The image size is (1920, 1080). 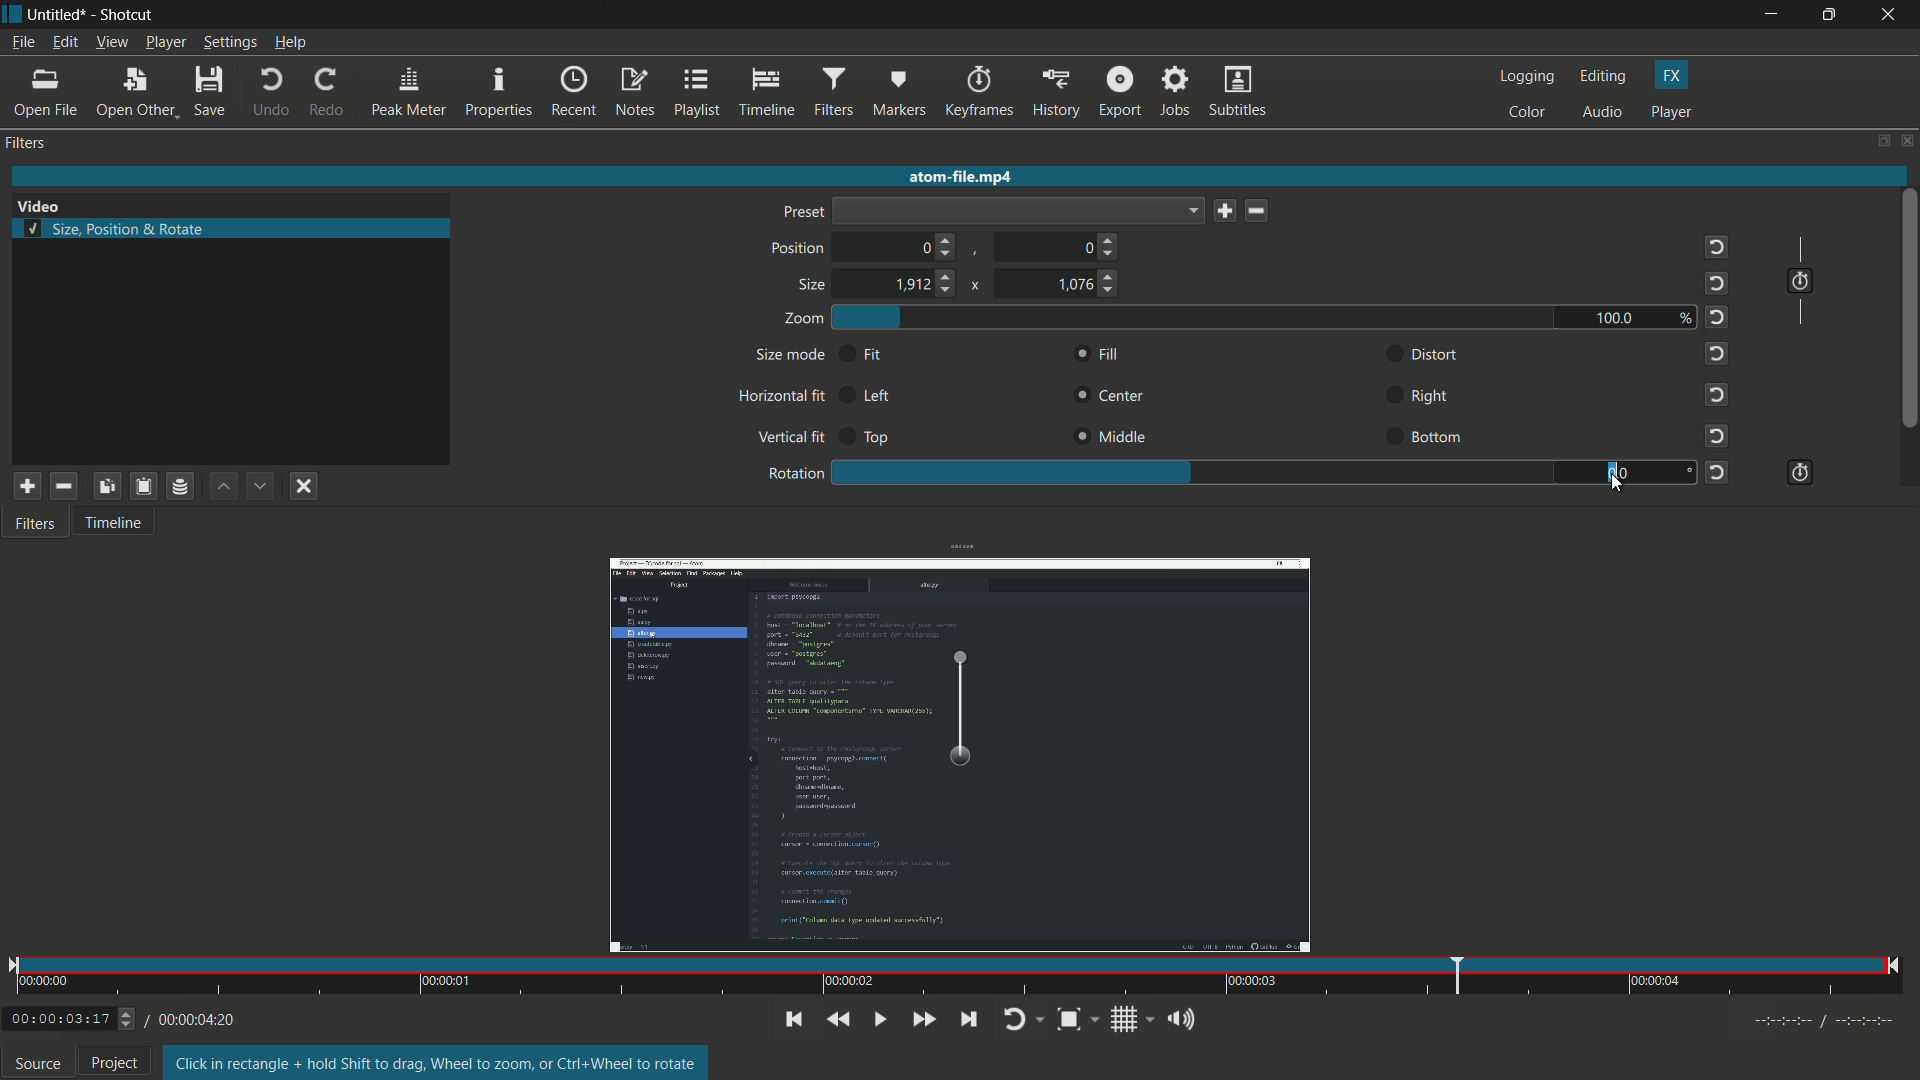 What do you see at coordinates (1173, 93) in the screenshot?
I see `jobs` at bounding box center [1173, 93].